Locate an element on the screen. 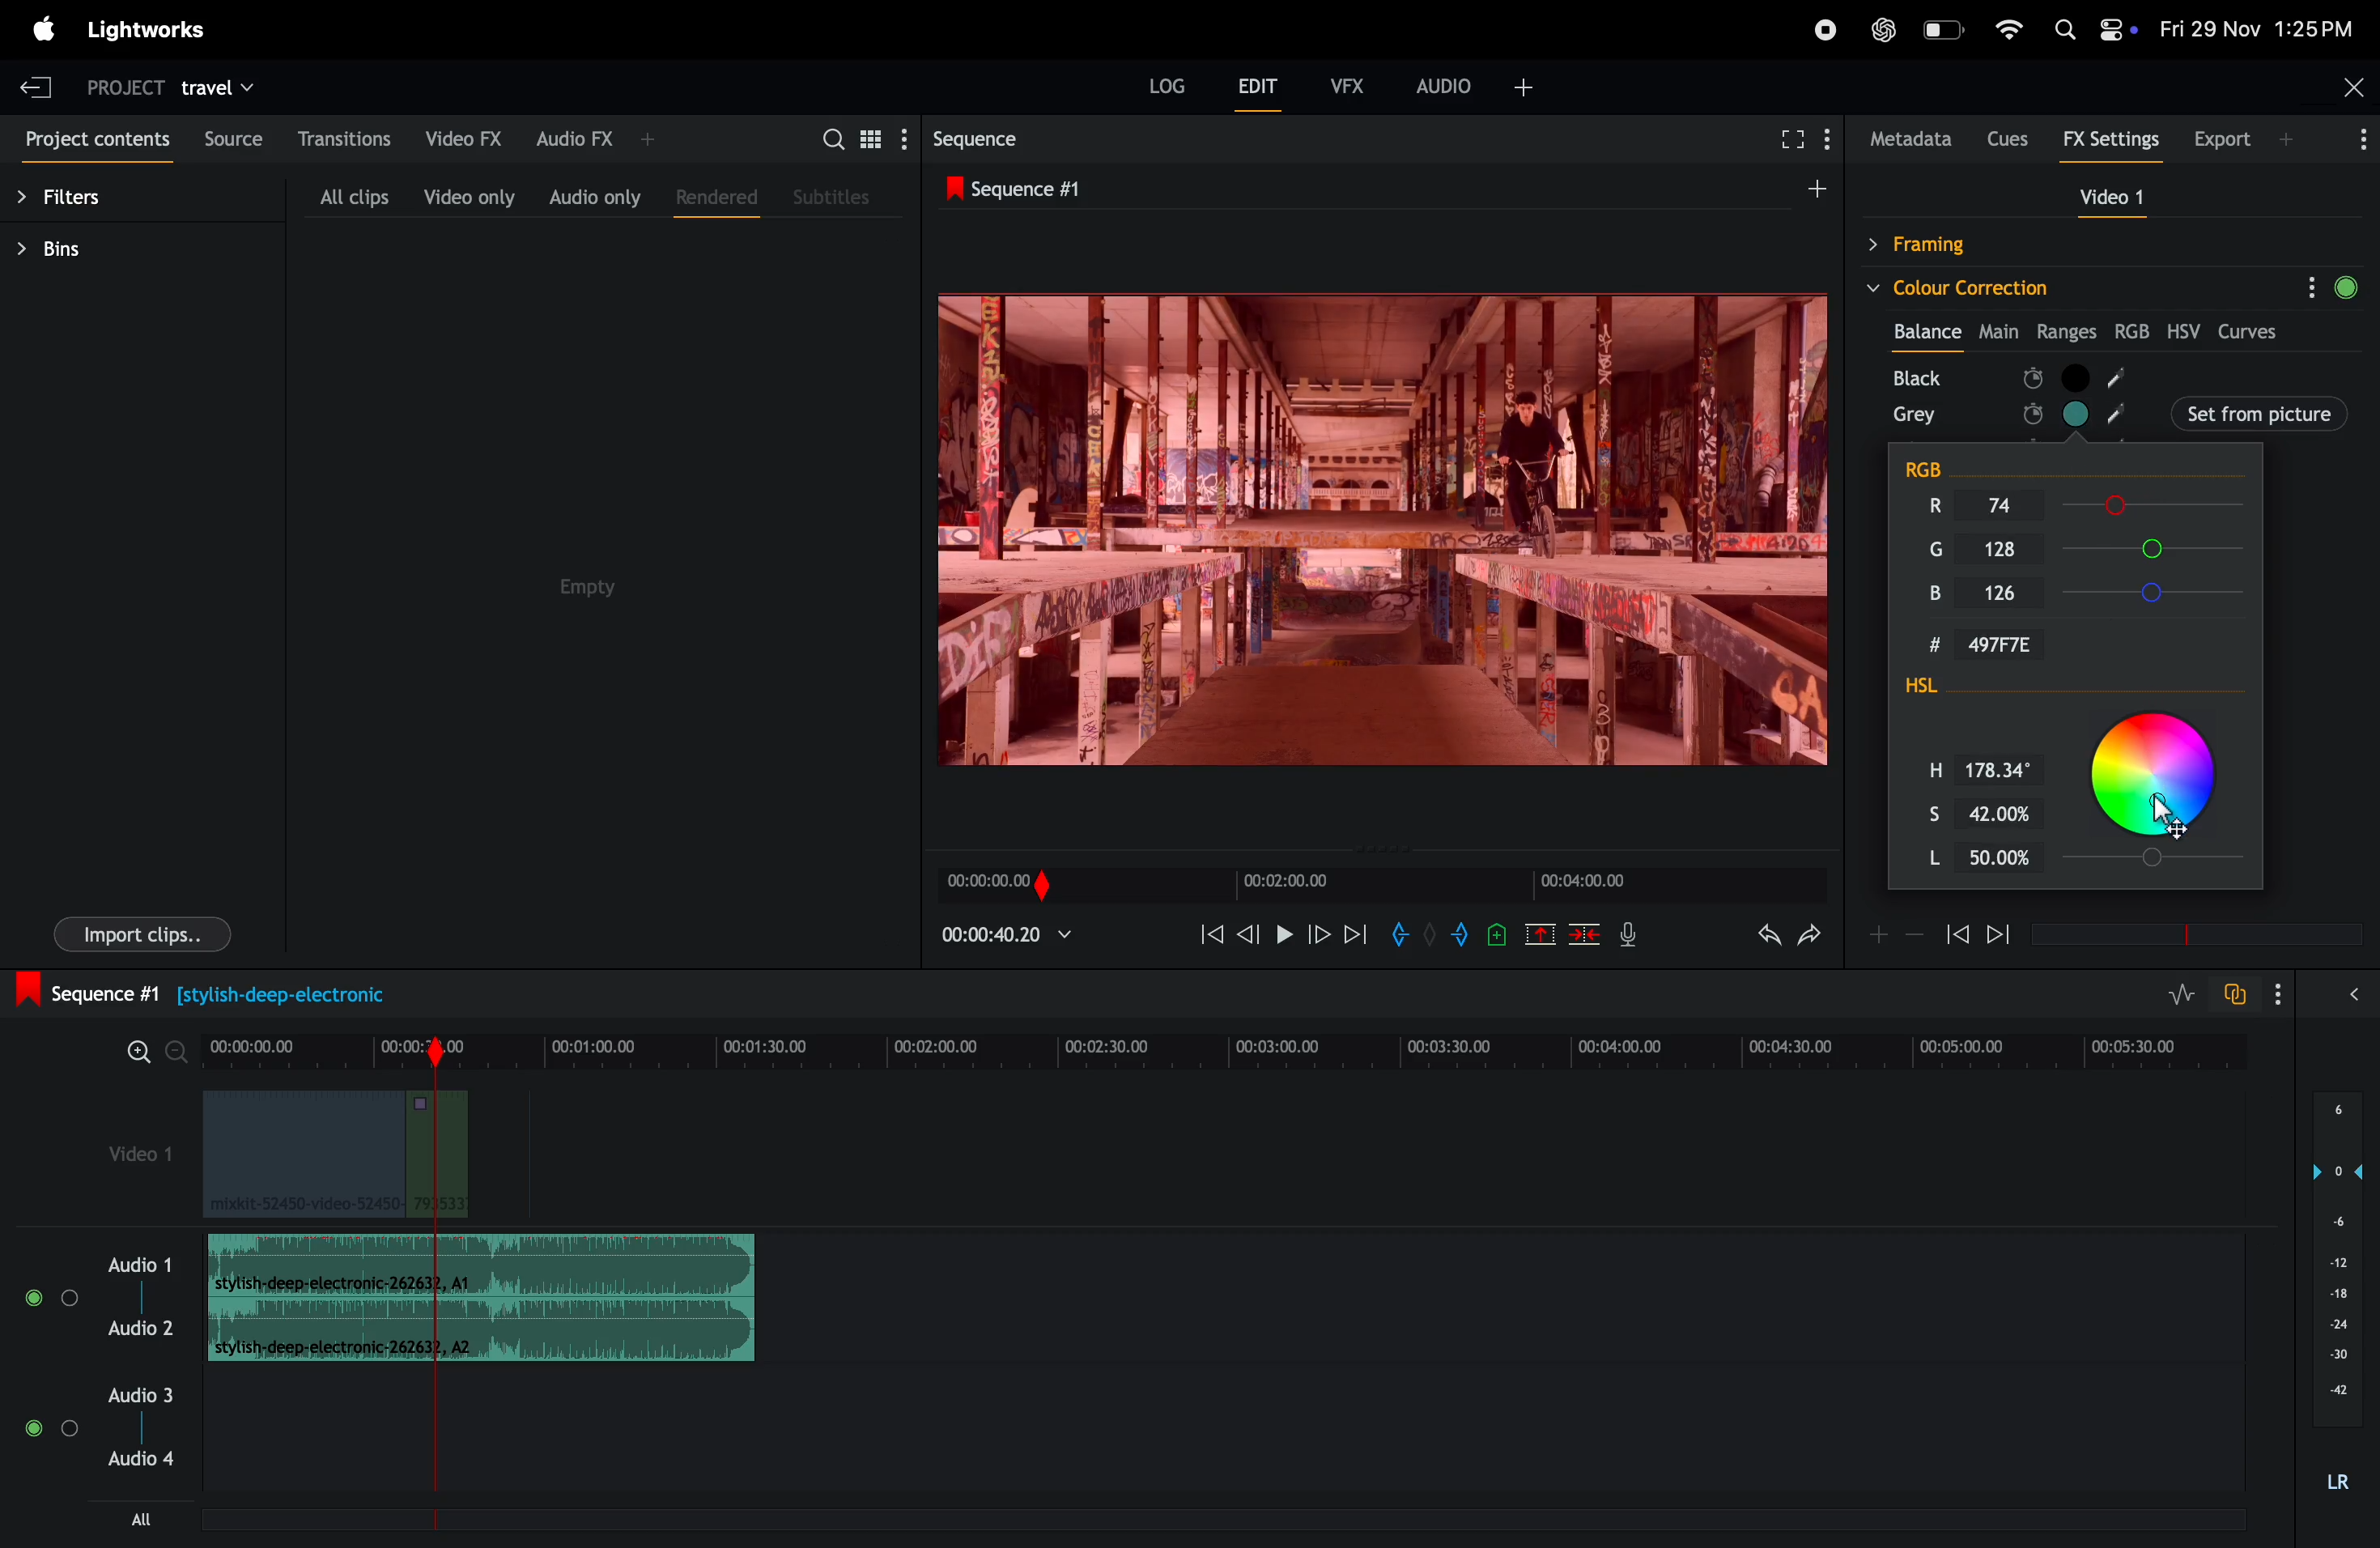 This screenshot has width=2380, height=1548. undo is located at coordinates (1762, 938).